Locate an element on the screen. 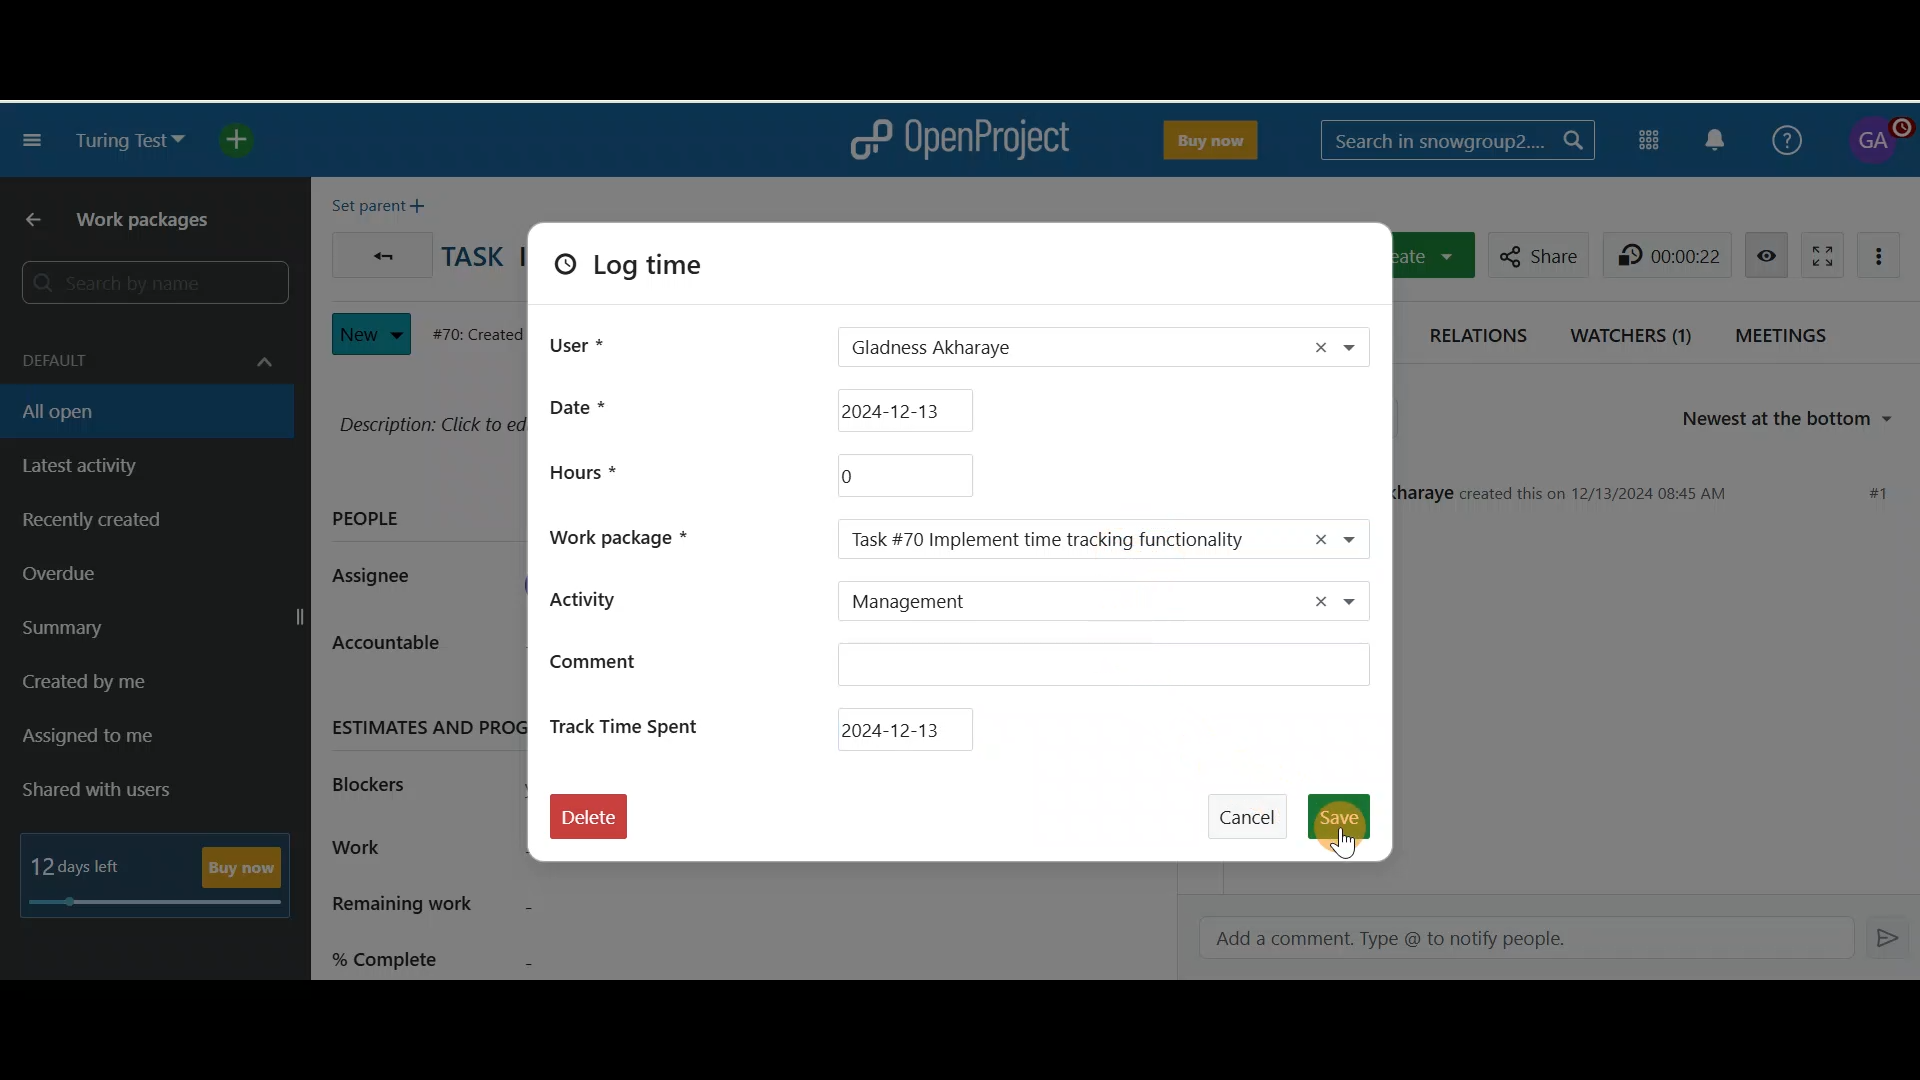 This screenshot has height=1080, width=1920. % complete is located at coordinates (533, 955).